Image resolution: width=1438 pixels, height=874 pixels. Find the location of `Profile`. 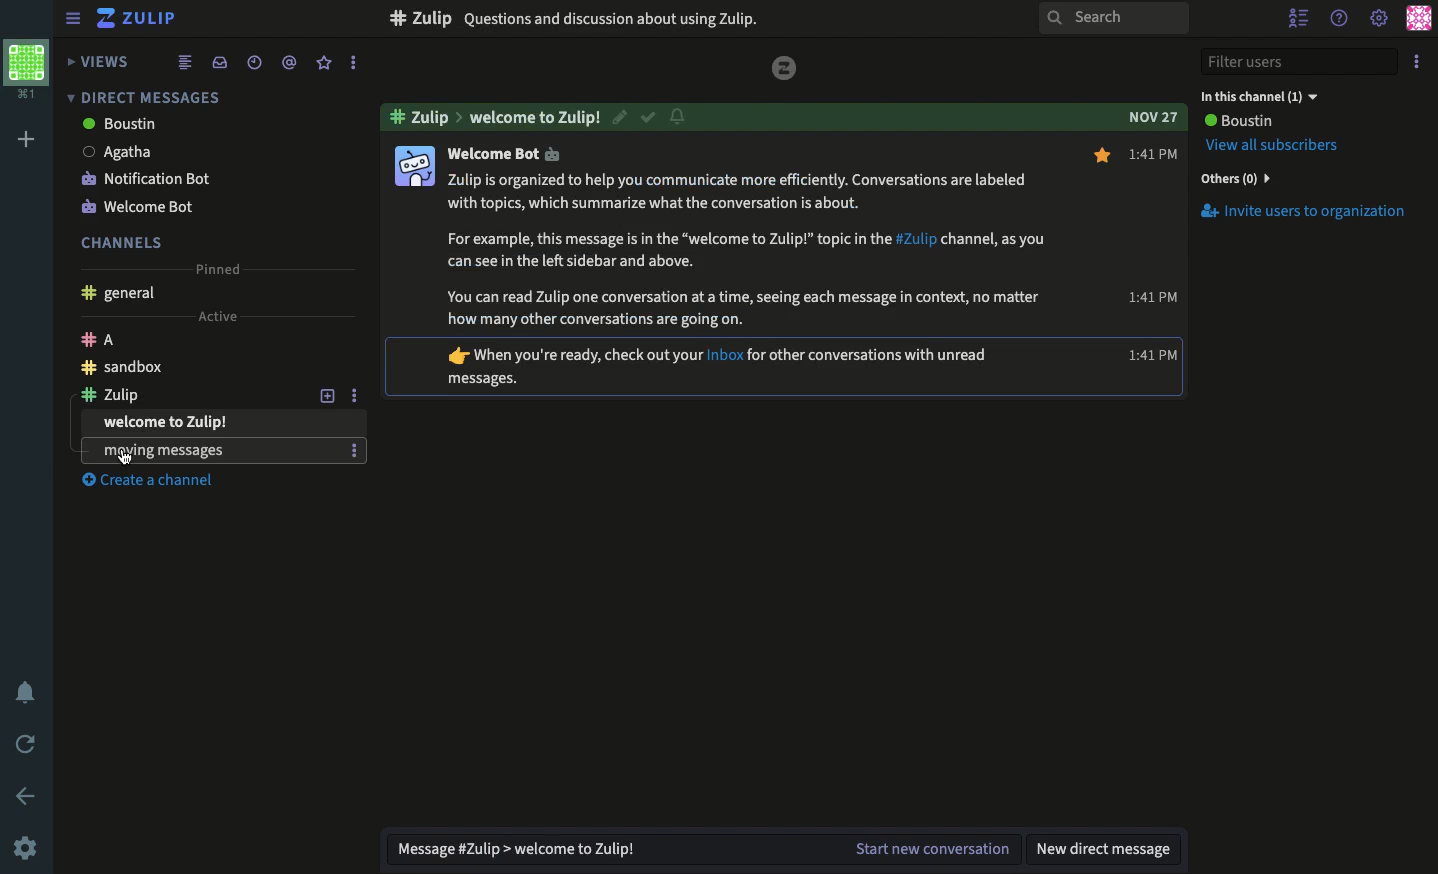

Profile is located at coordinates (25, 67).